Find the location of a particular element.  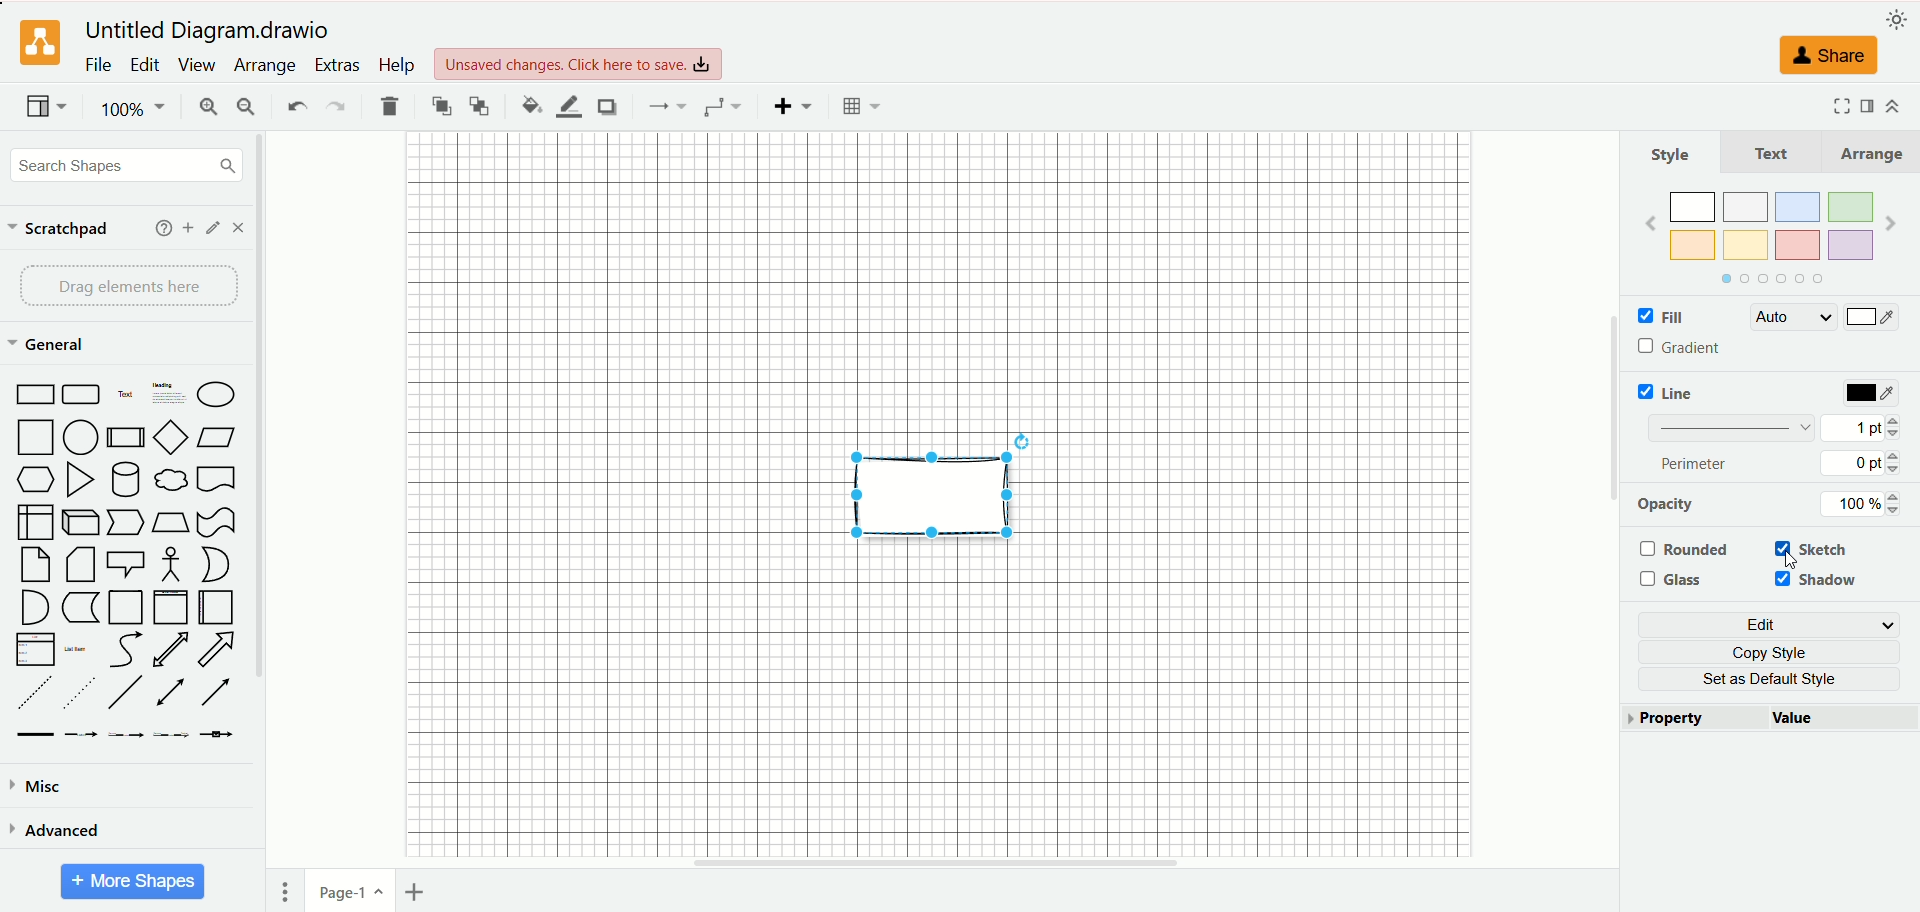

format is located at coordinates (1868, 104).